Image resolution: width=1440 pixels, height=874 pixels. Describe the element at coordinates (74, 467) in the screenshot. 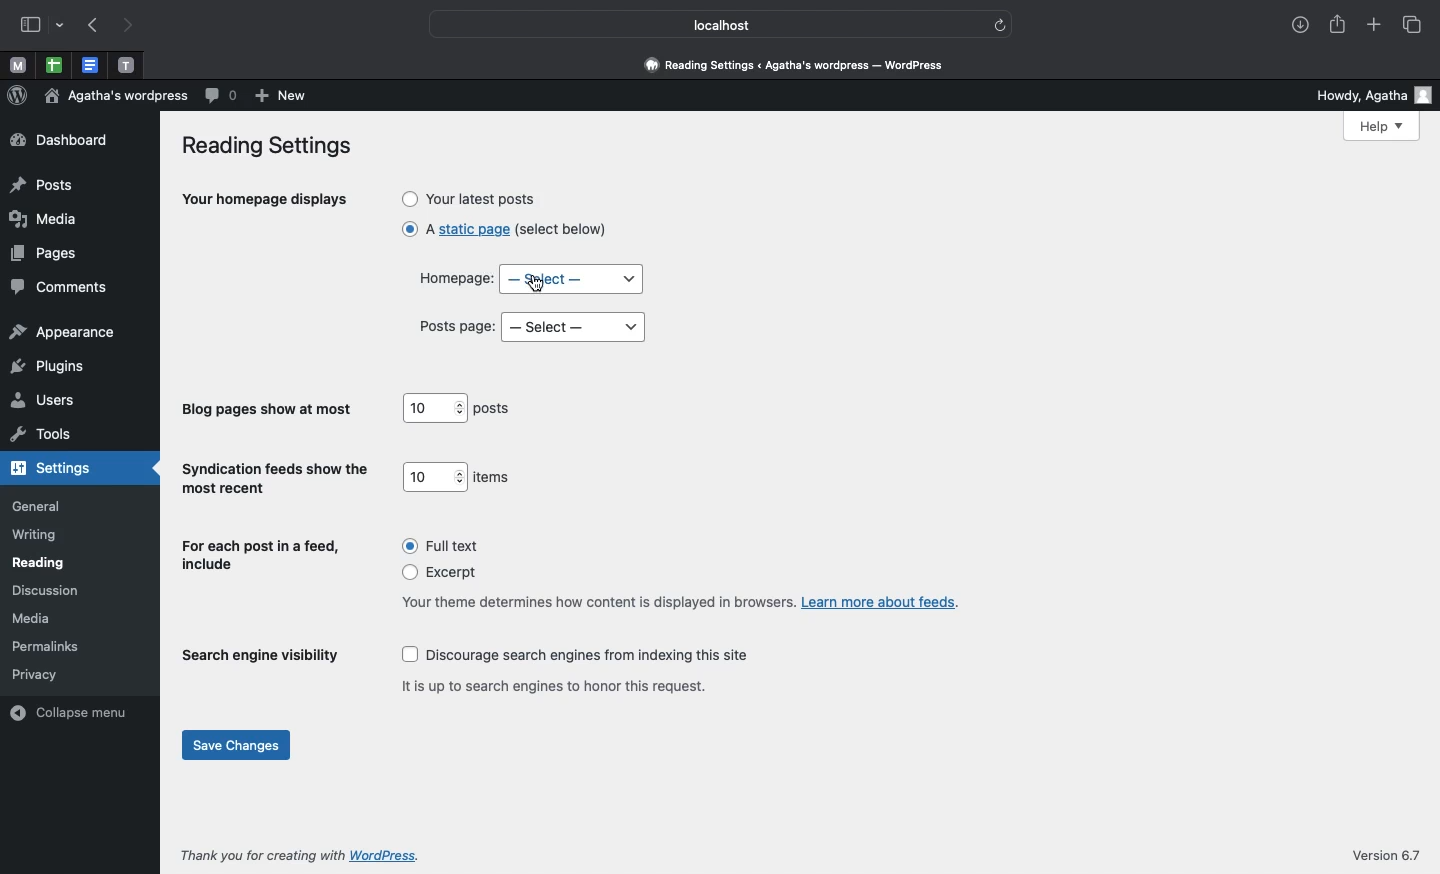

I see `settings` at that location.